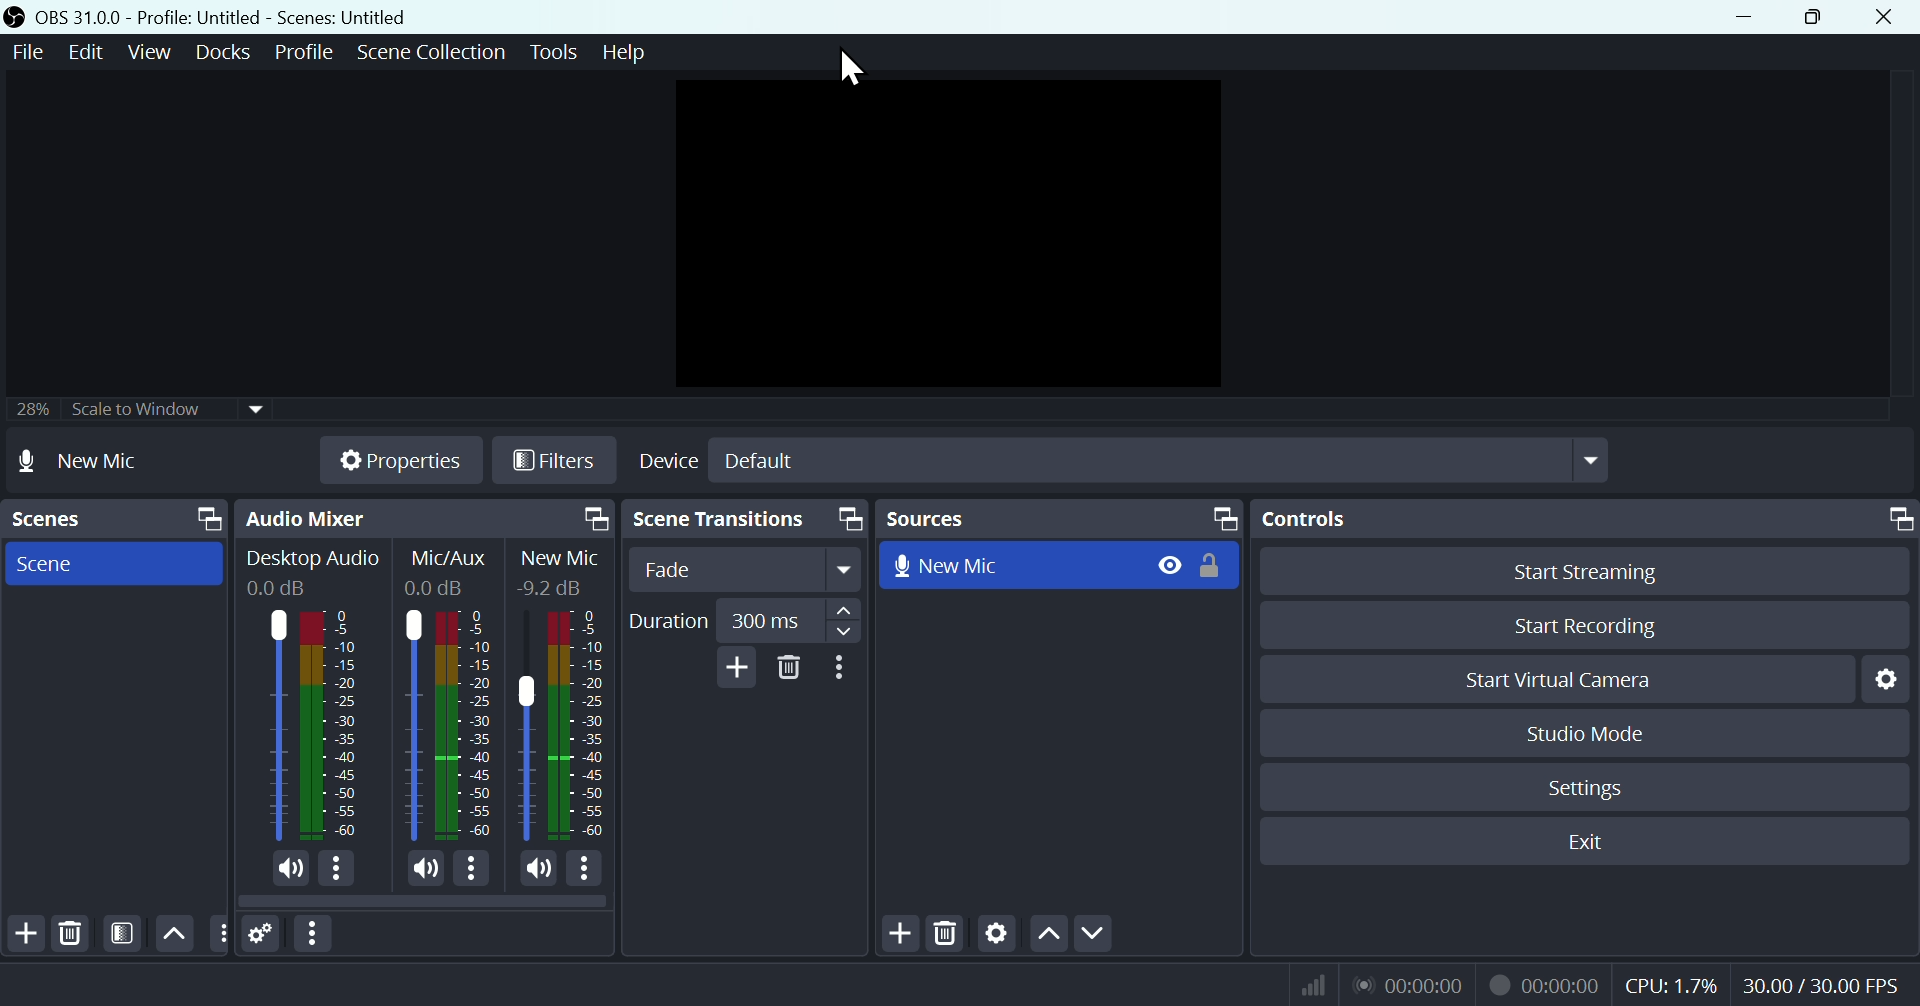  What do you see at coordinates (24, 934) in the screenshot?
I see `Add` at bounding box center [24, 934].